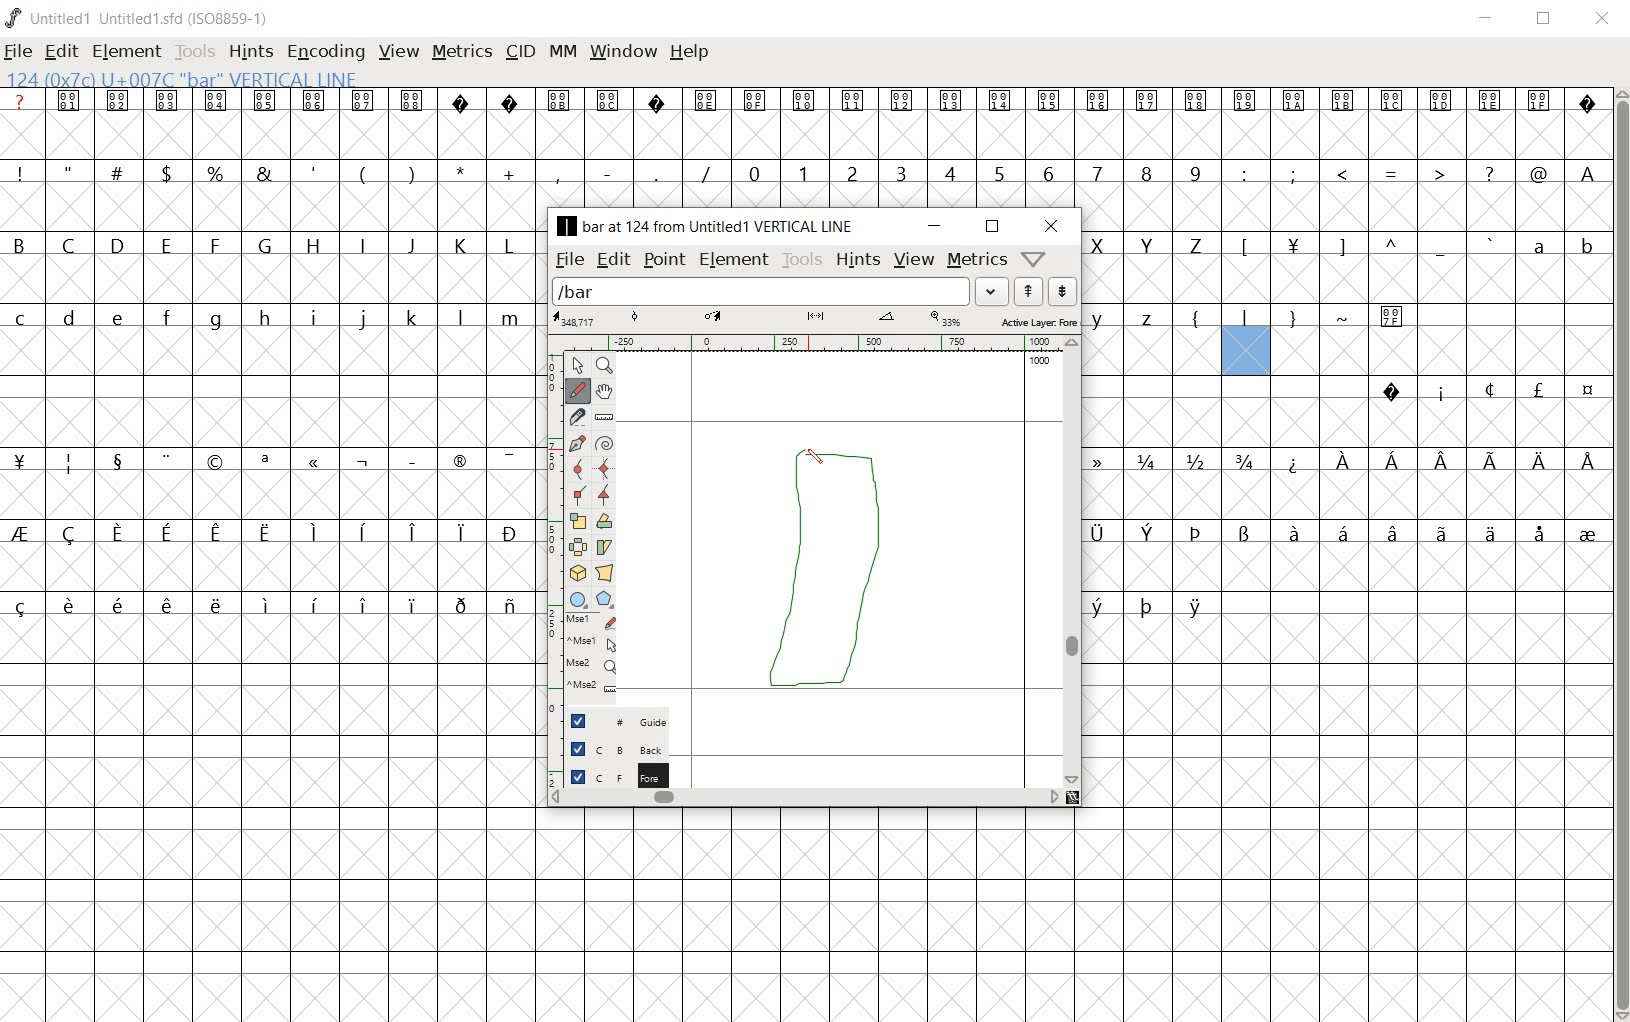  I want to click on load word list, so click(763, 291).